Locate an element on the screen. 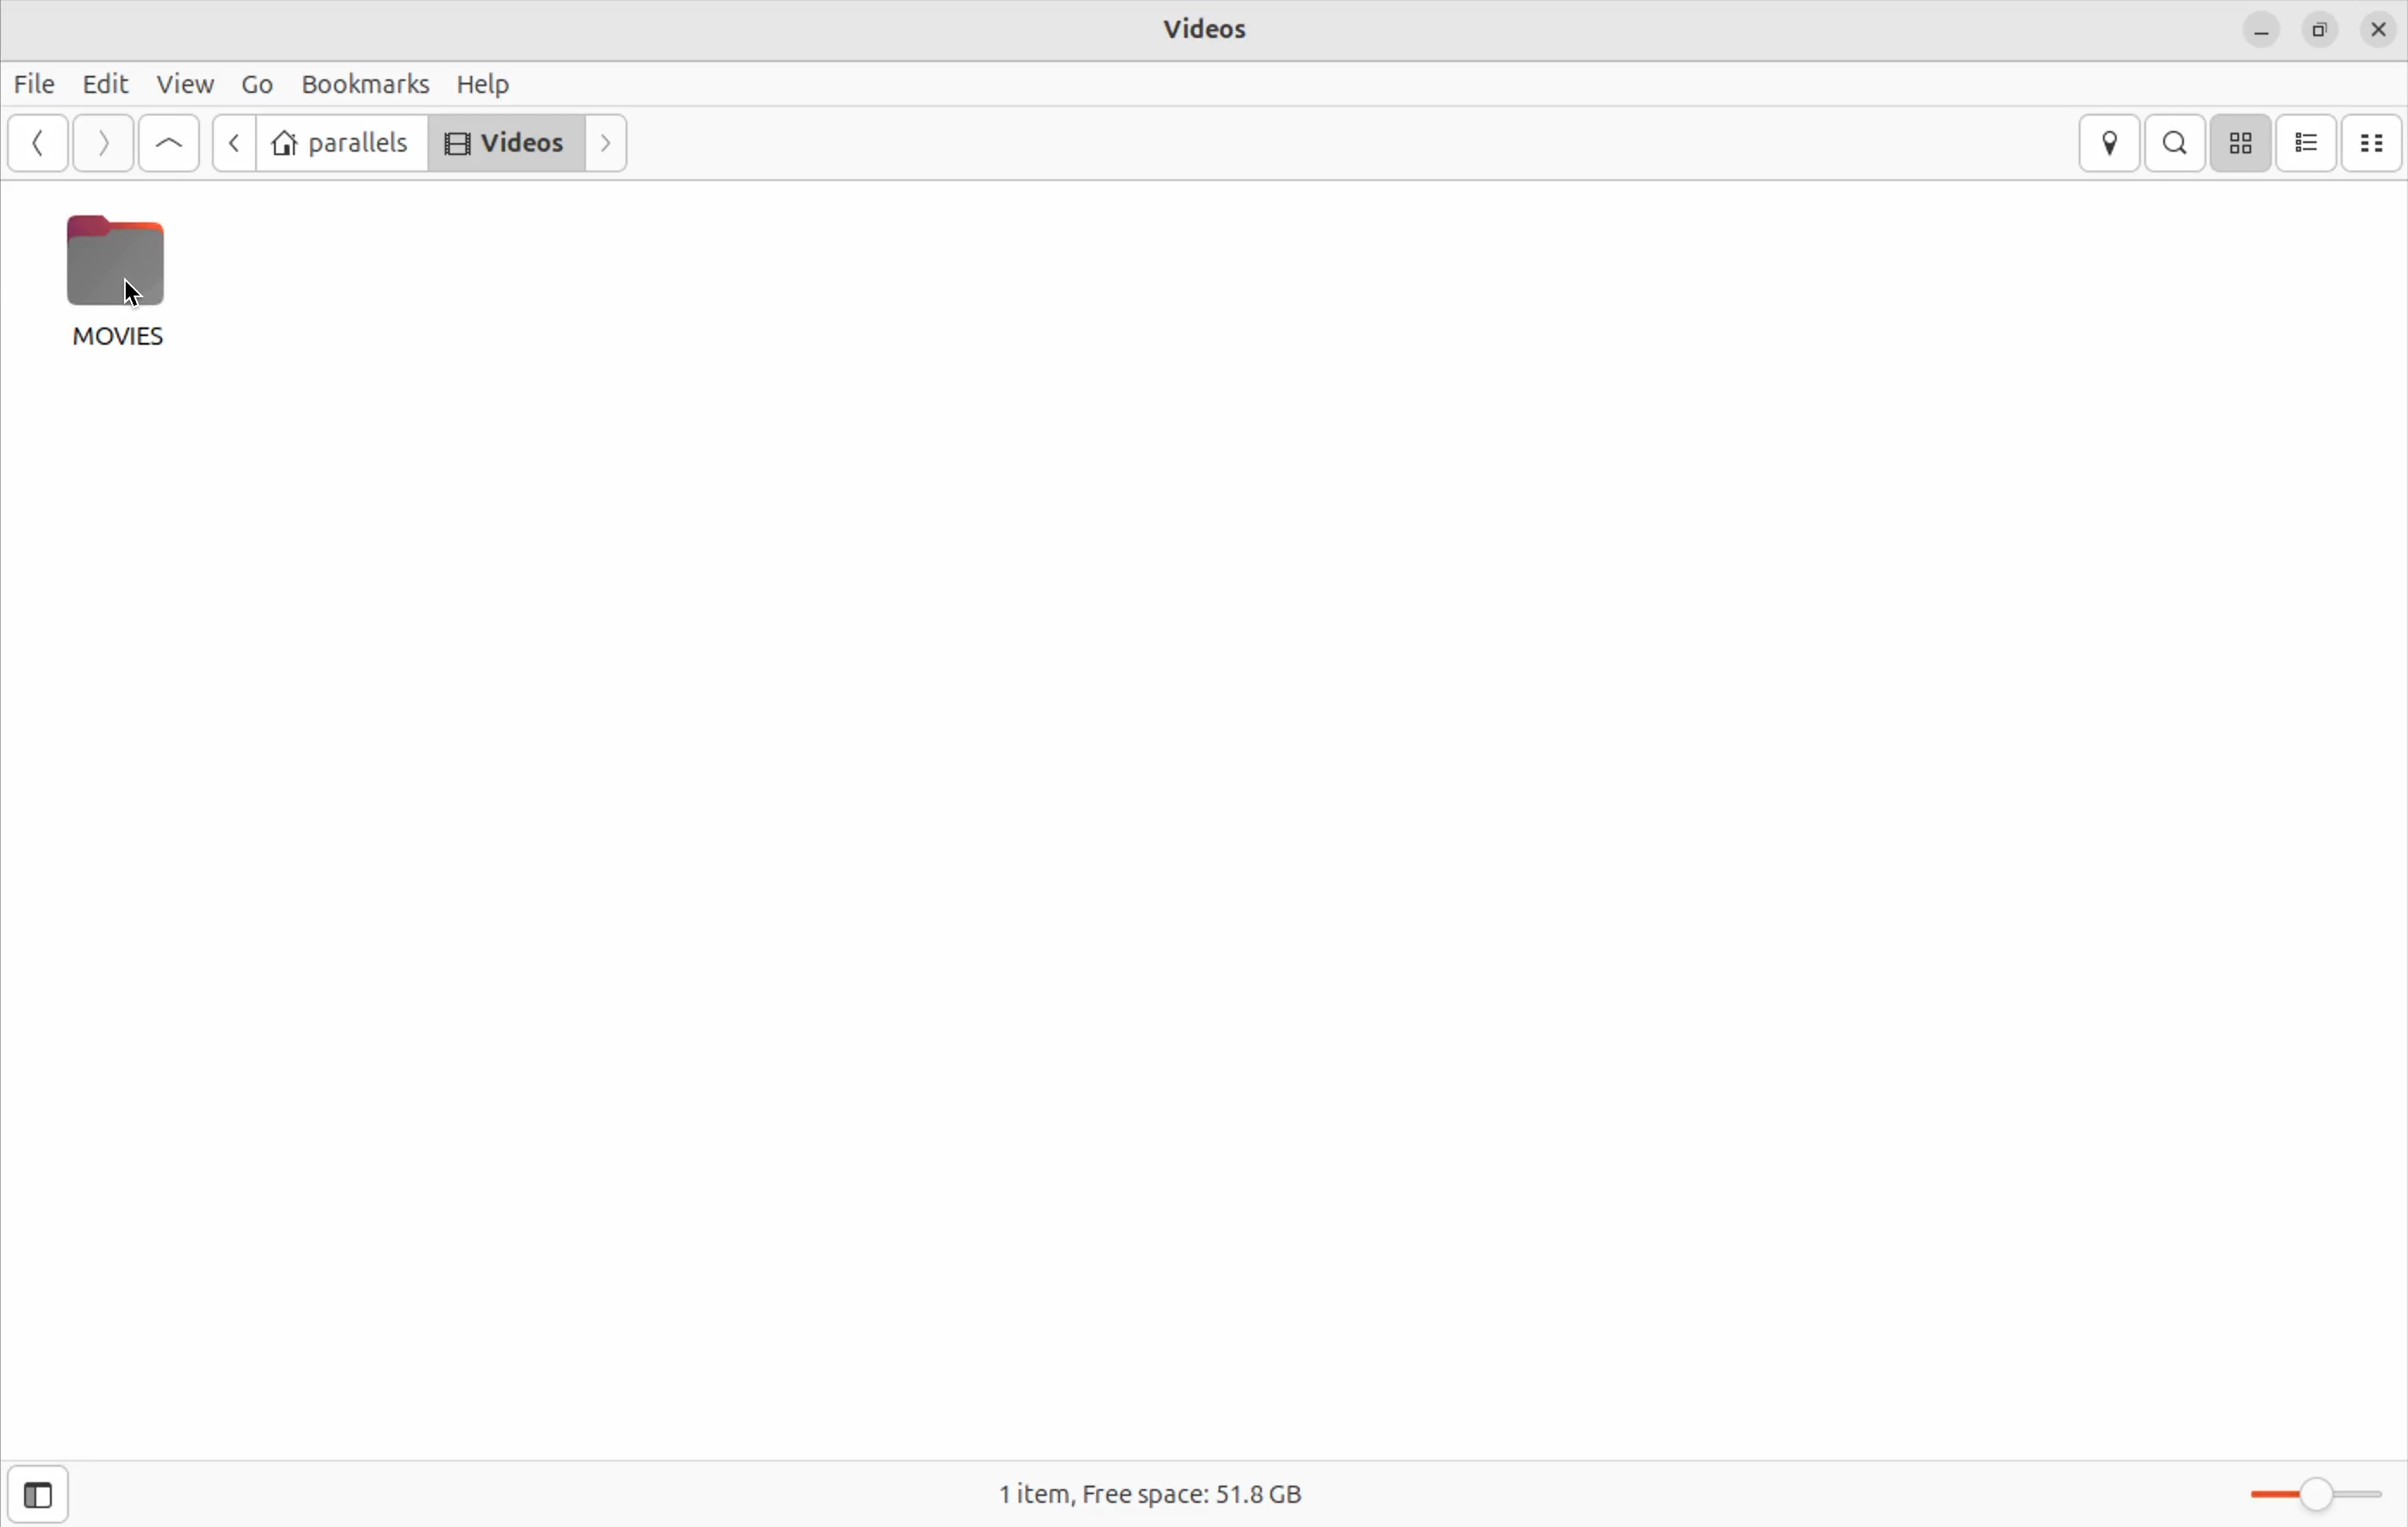  resize is located at coordinates (2318, 28).